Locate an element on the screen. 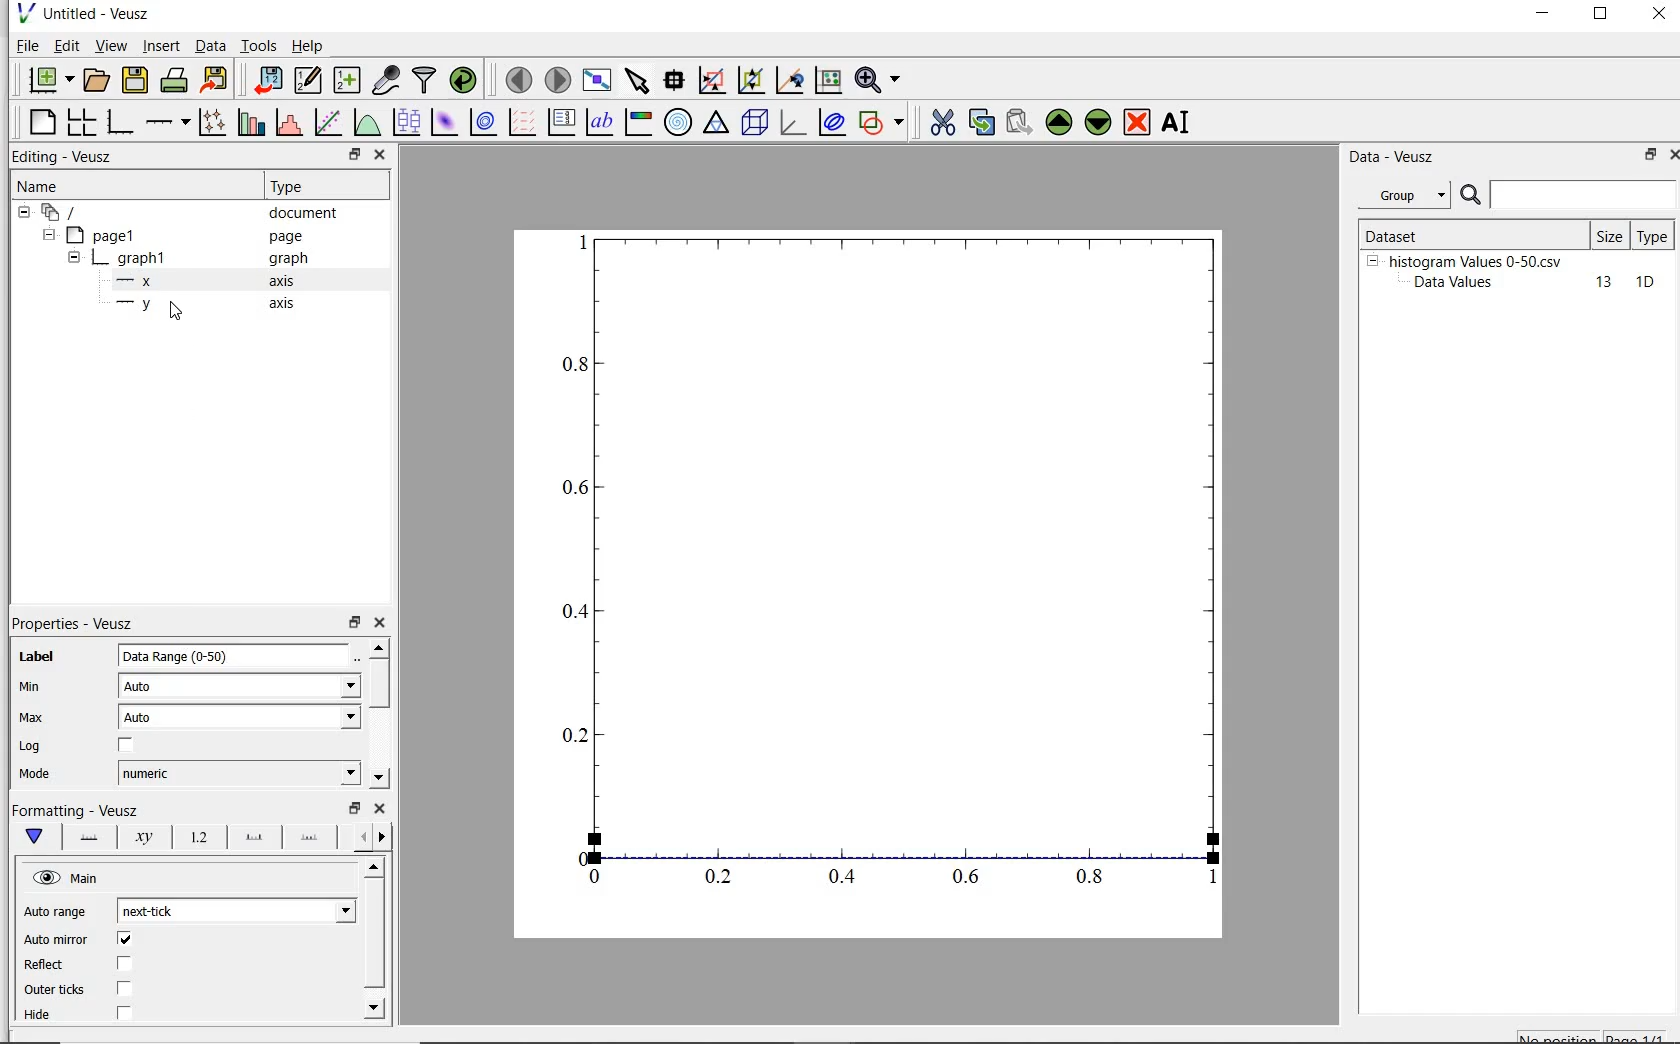 The image size is (1680, 1044).  Auto range is located at coordinates (56, 913).